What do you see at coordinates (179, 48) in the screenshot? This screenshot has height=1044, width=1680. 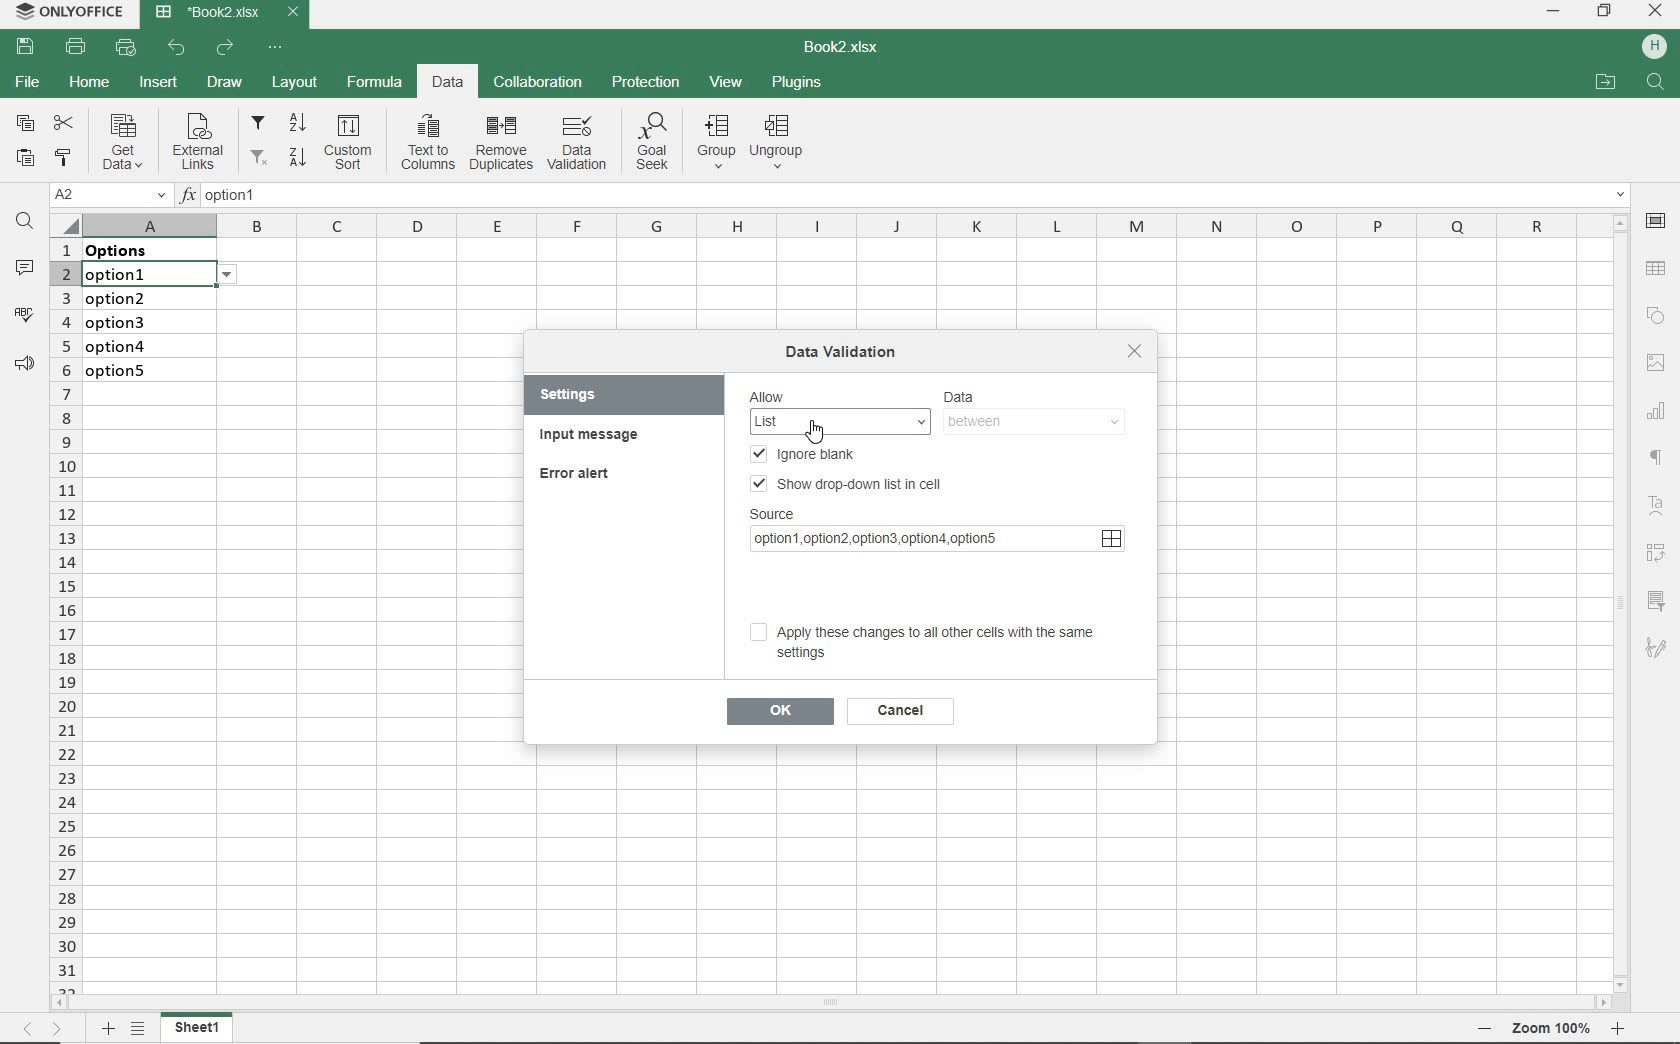 I see `UNDO` at bounding box center [179, 48].